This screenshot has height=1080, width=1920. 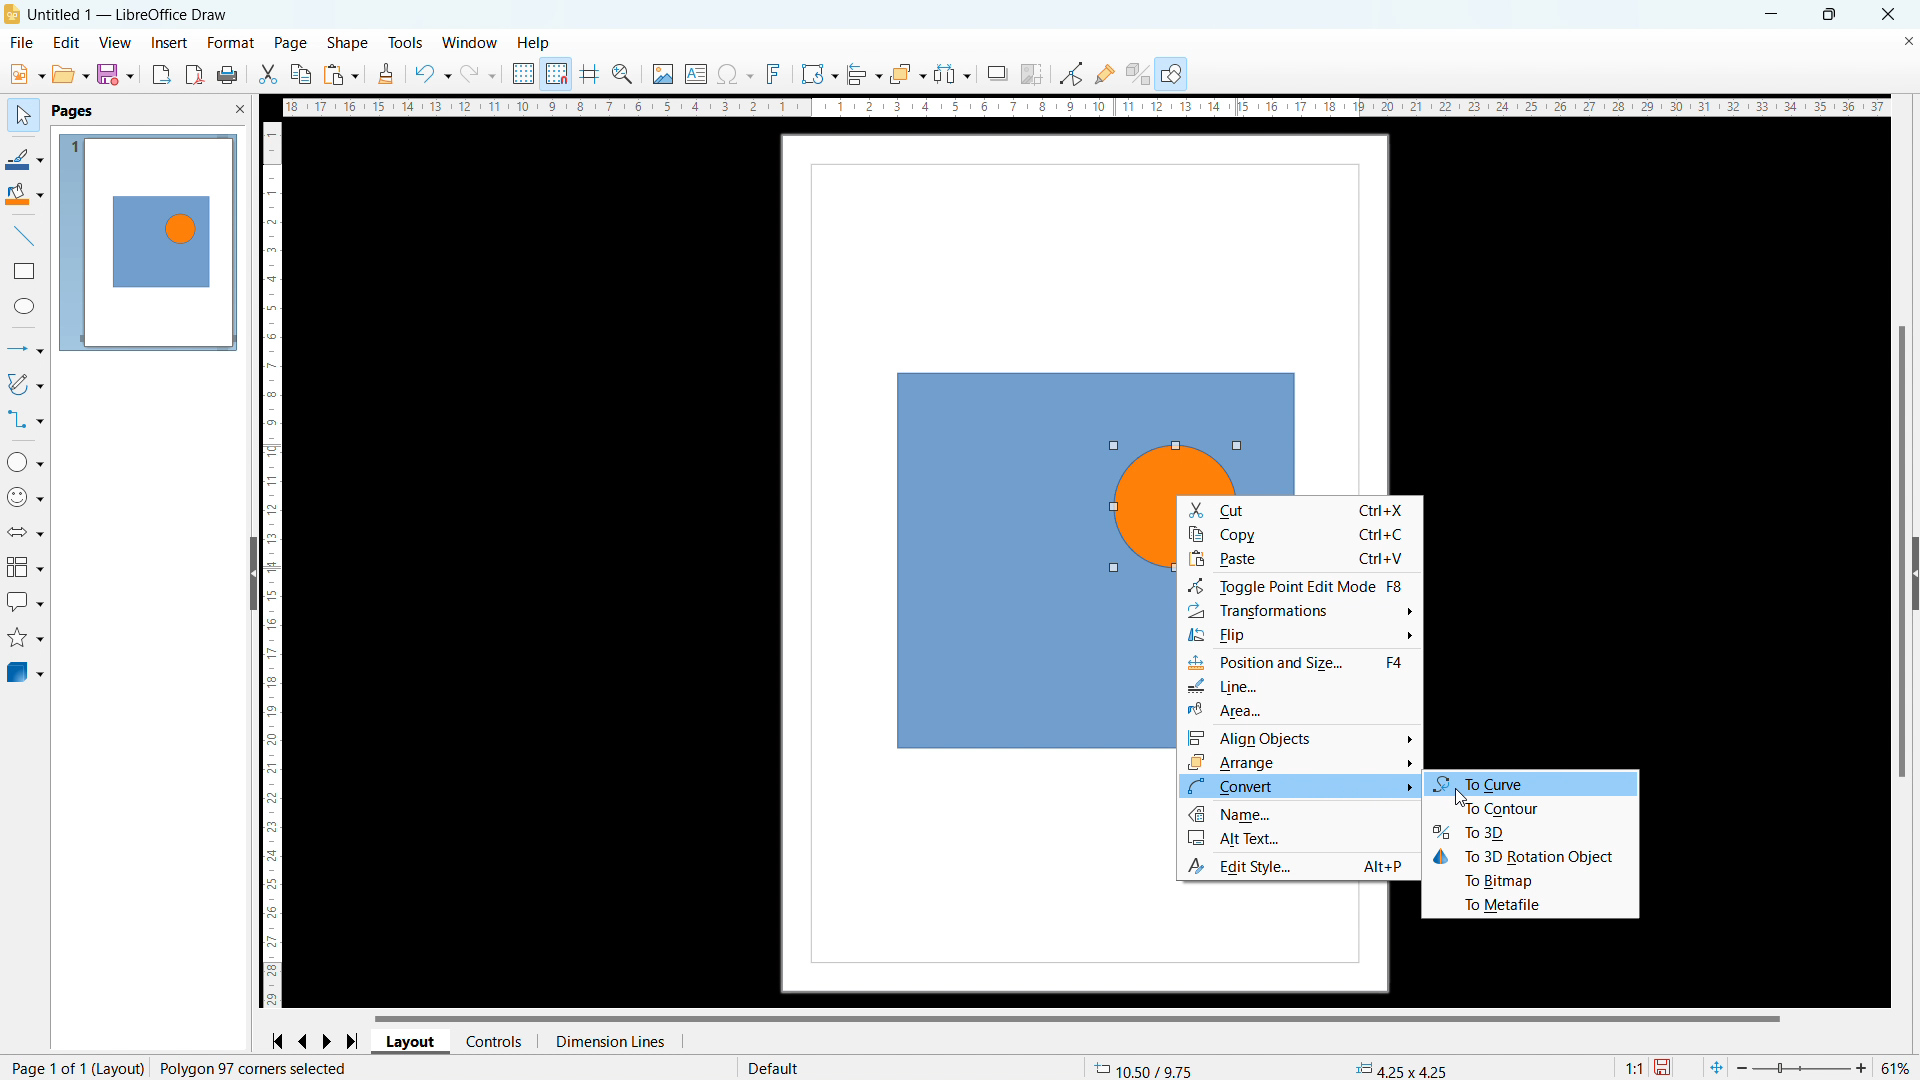 What do you see at coordinates (65, 42) in the screenshot?
I see `edit` at bounding box center [65, 42].